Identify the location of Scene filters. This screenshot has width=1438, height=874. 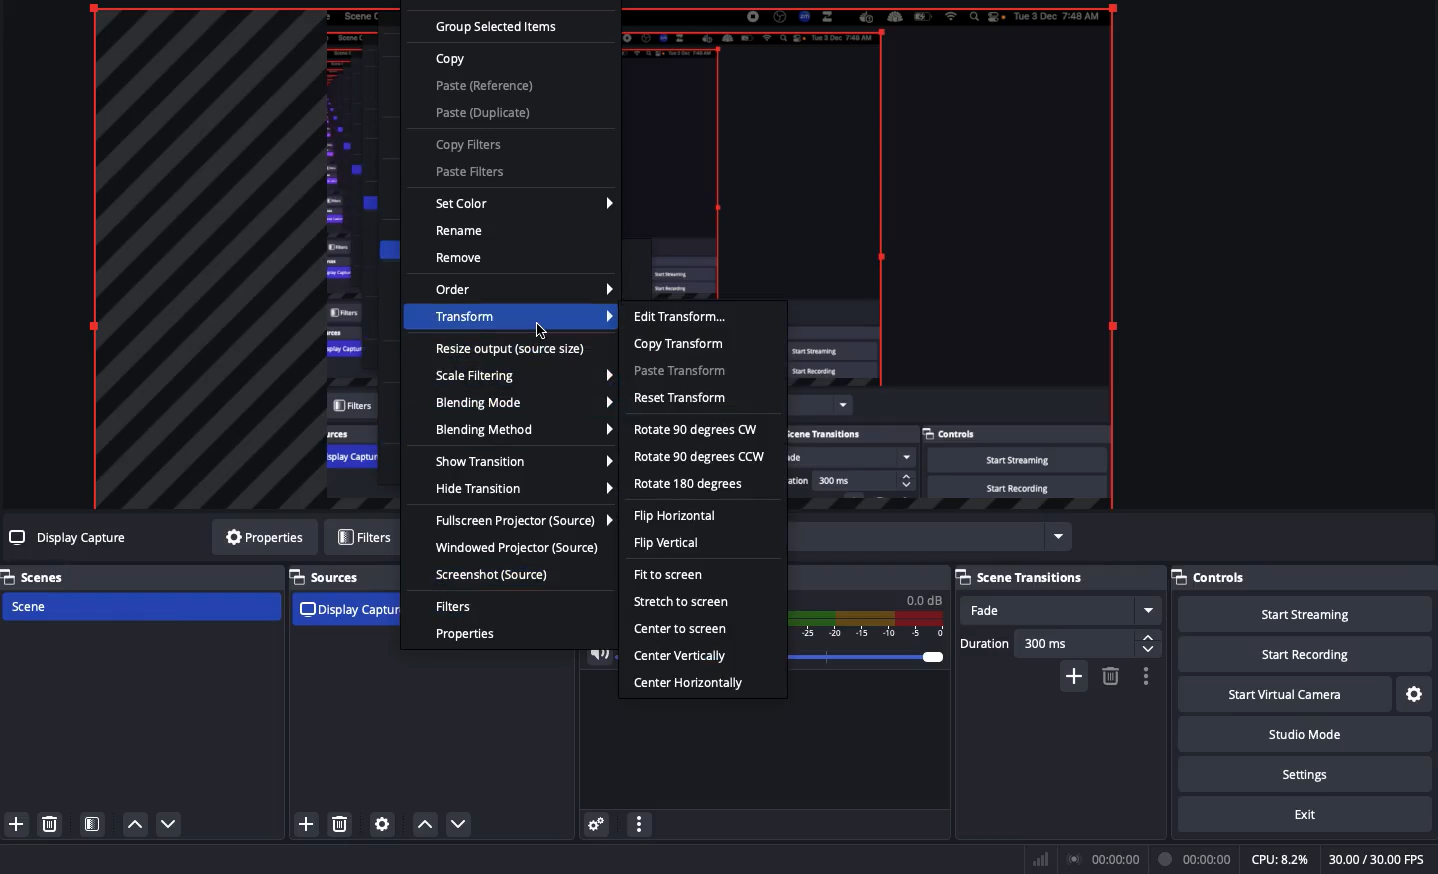
(92, 823).